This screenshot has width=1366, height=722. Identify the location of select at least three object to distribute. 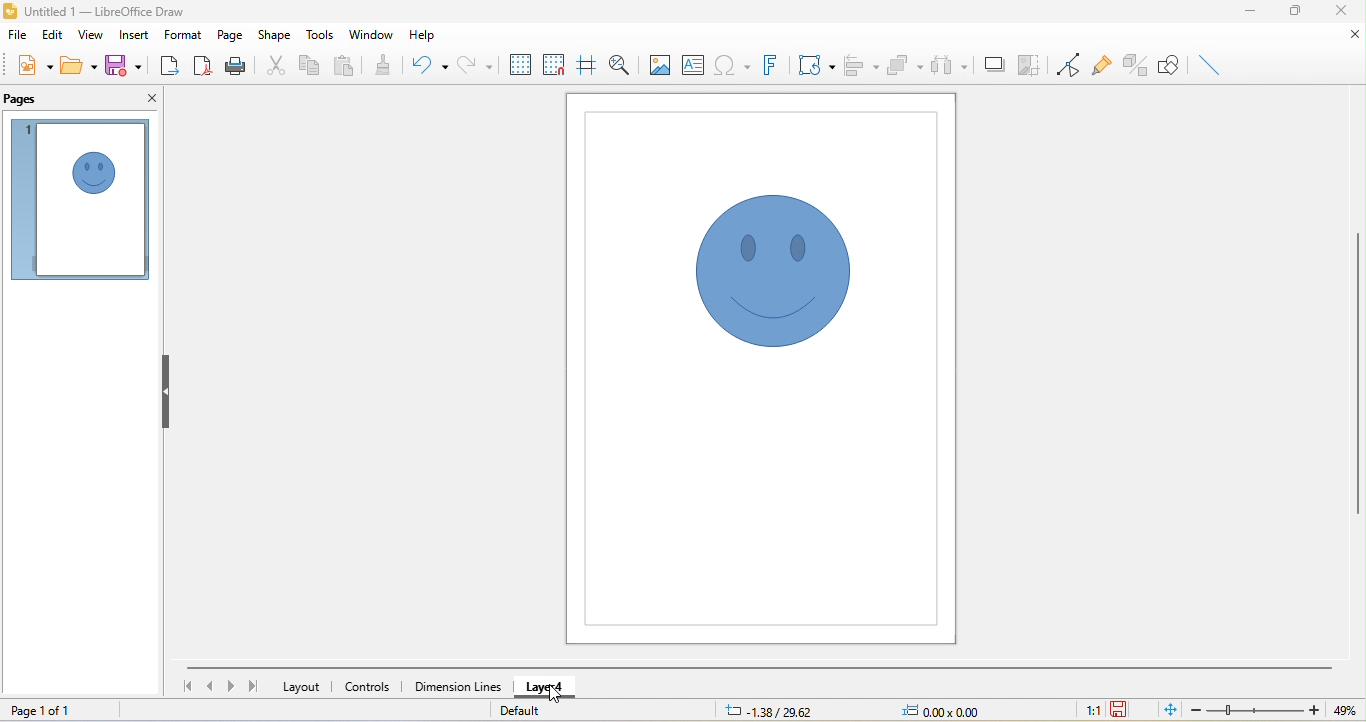
(949, 67).